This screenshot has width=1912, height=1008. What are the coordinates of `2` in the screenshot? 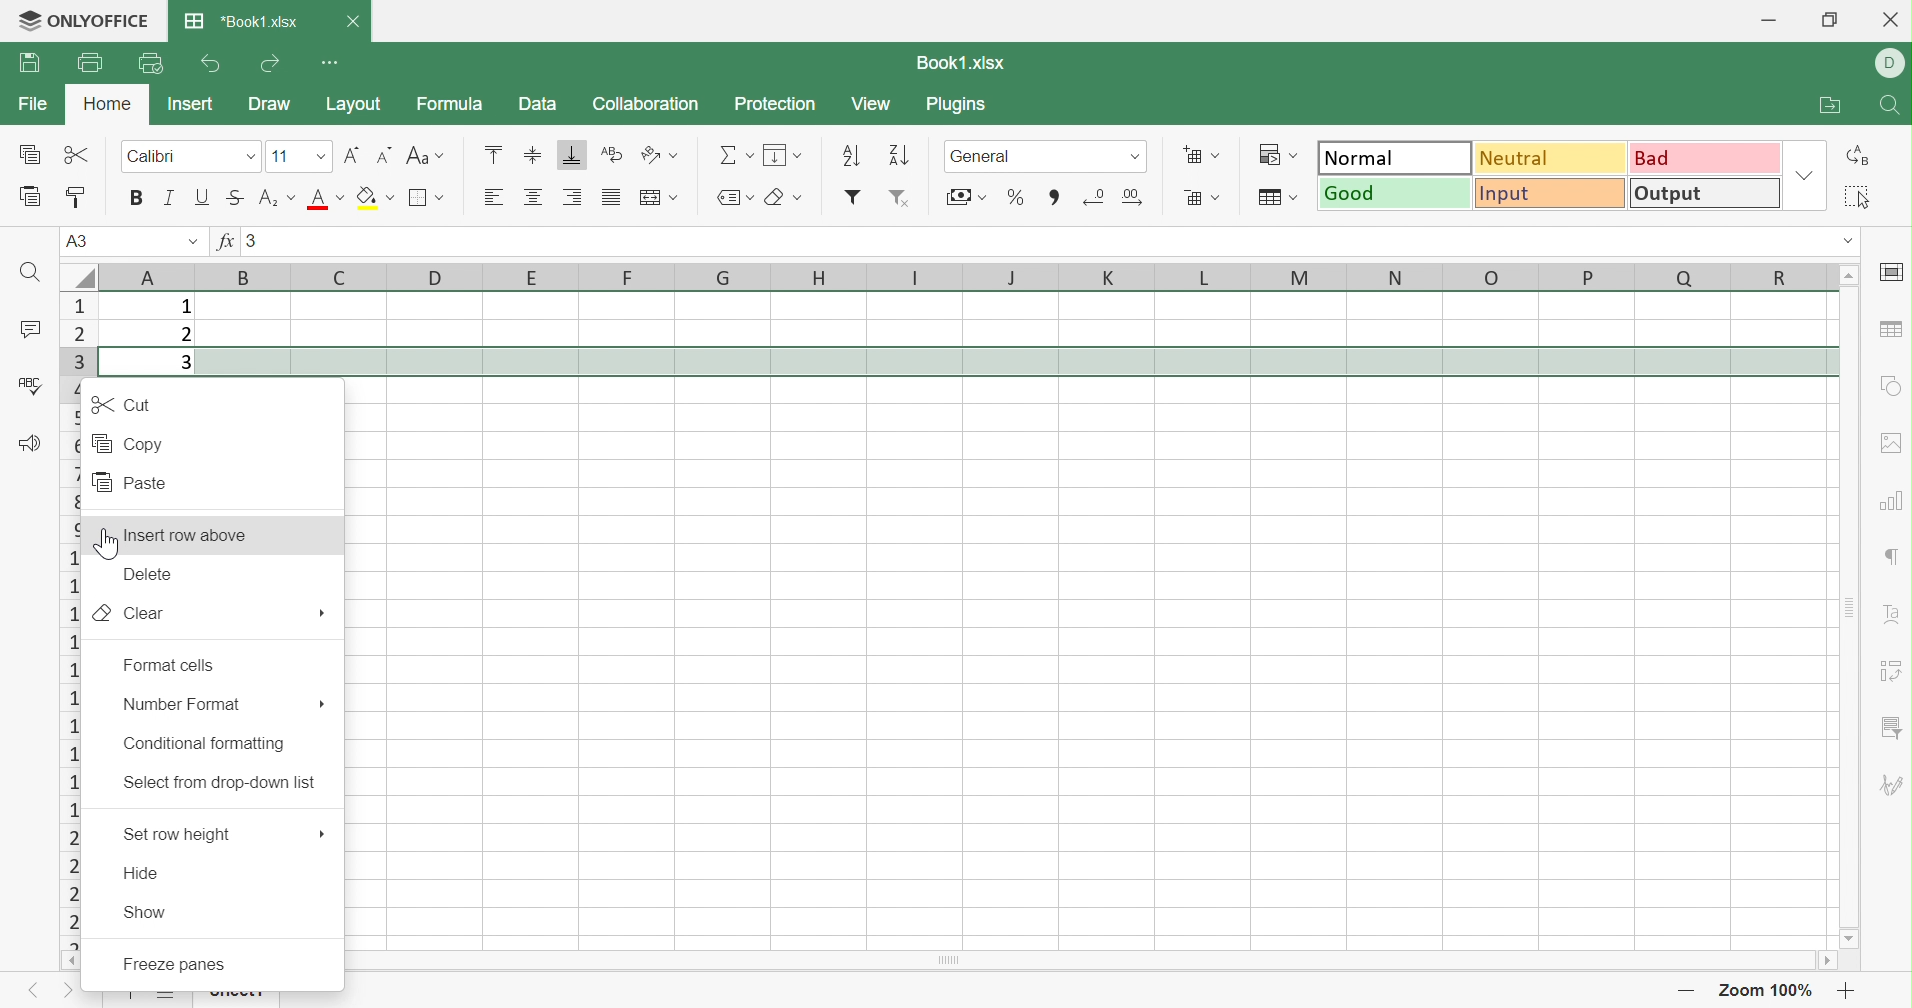 It's located at (185, 336).